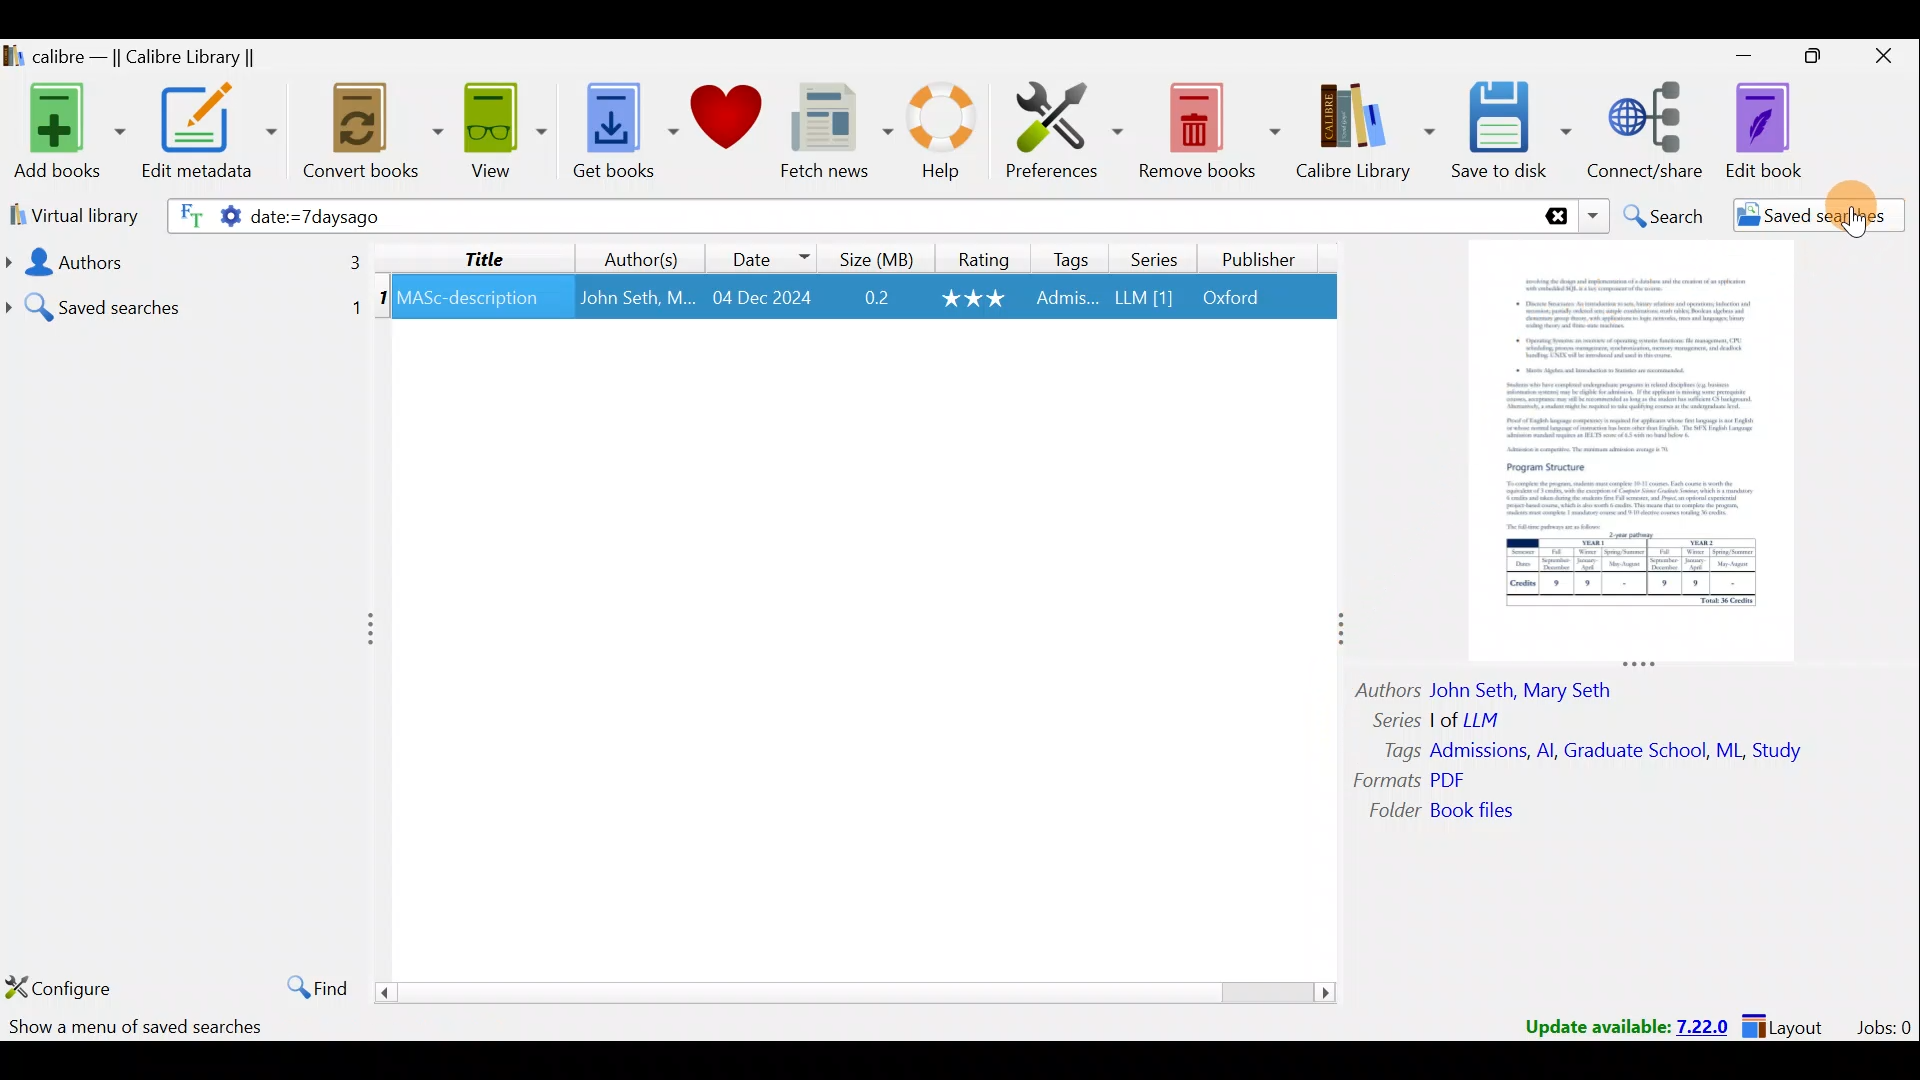  I want to click on Author(s), so click(646, 255).